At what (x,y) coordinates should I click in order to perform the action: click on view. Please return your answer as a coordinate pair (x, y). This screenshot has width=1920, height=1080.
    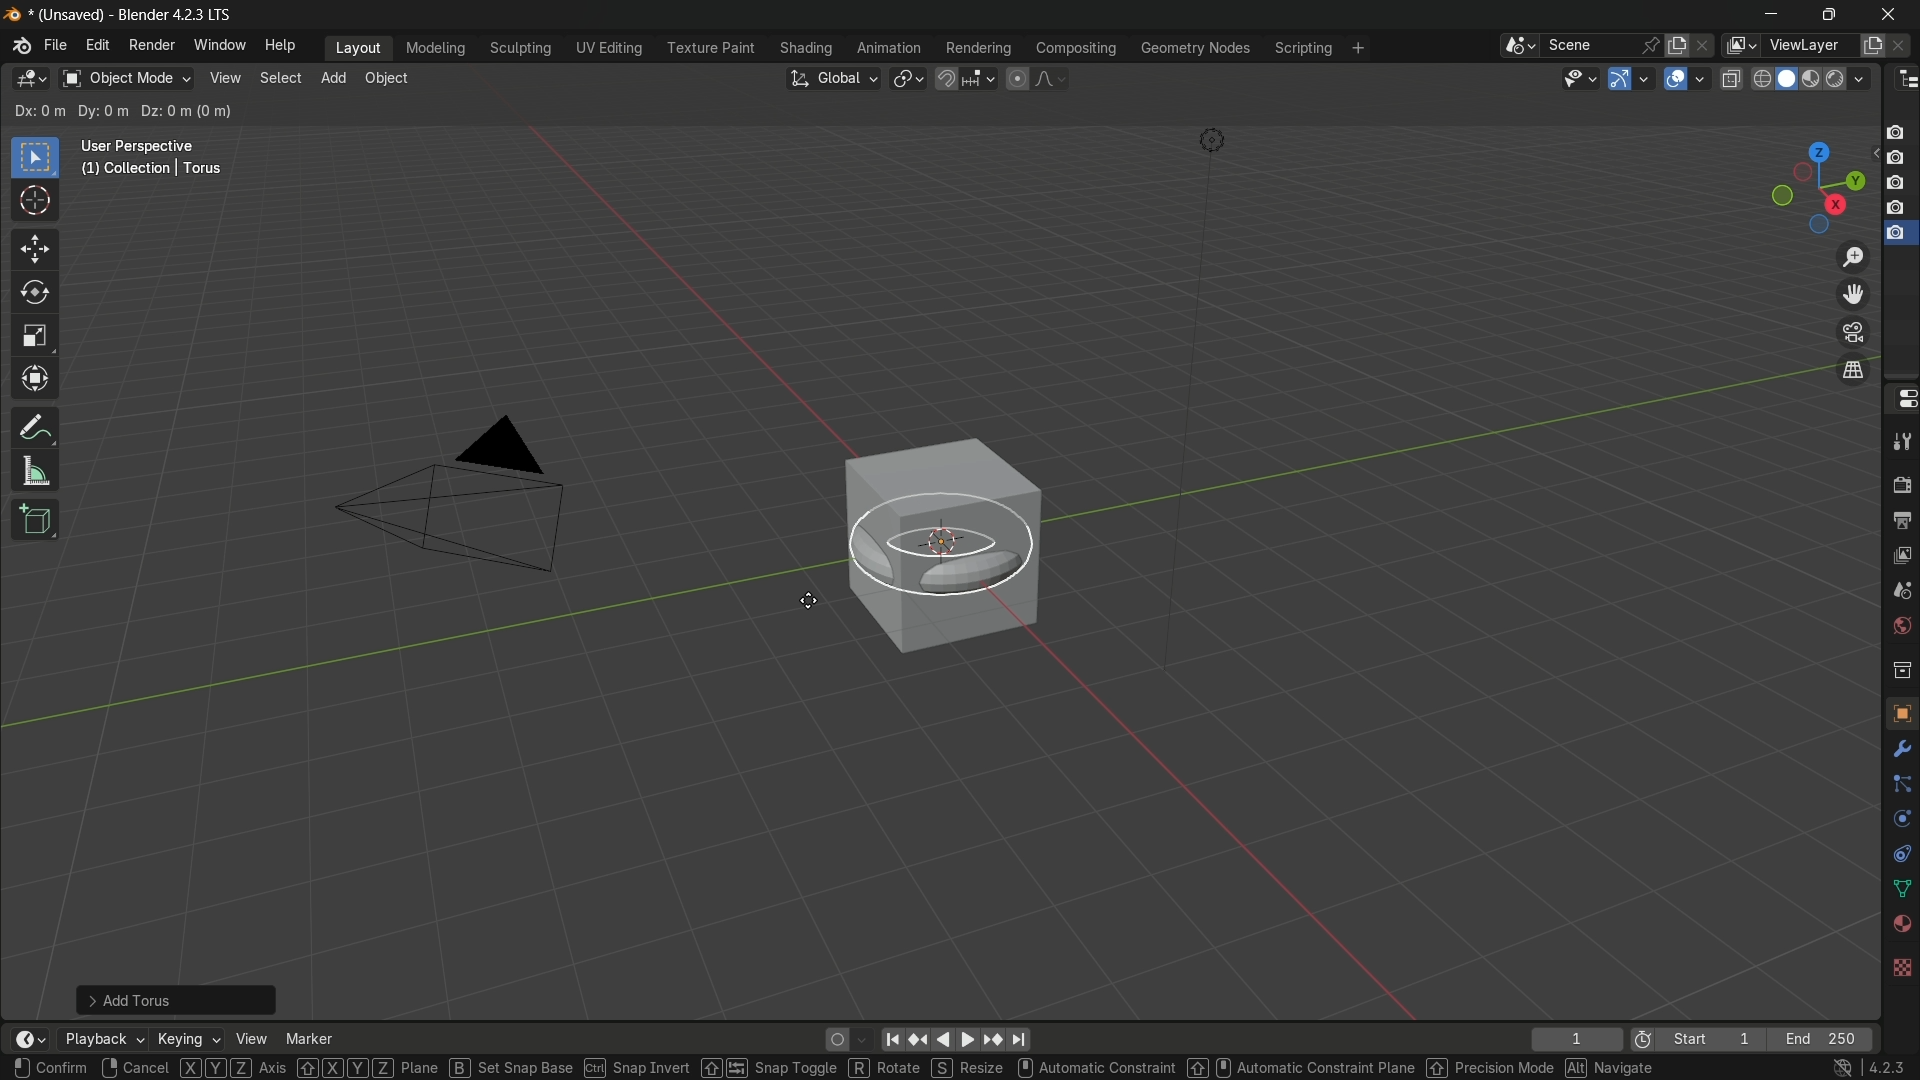
    Looking at the image, I should click on (1901, 559).